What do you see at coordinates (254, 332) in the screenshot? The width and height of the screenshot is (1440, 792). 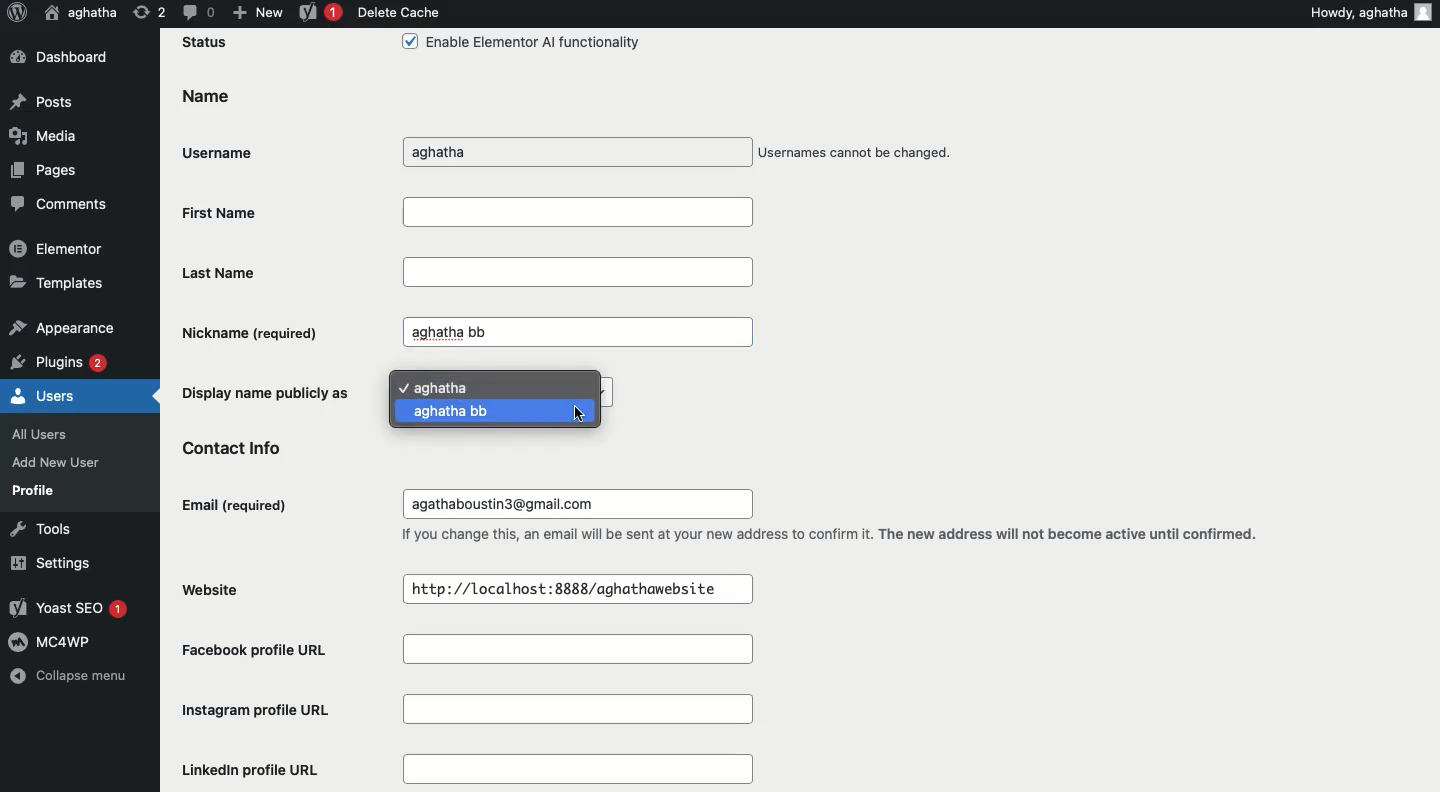 I see `Nickname (required)` at bounding box center [254, 332].